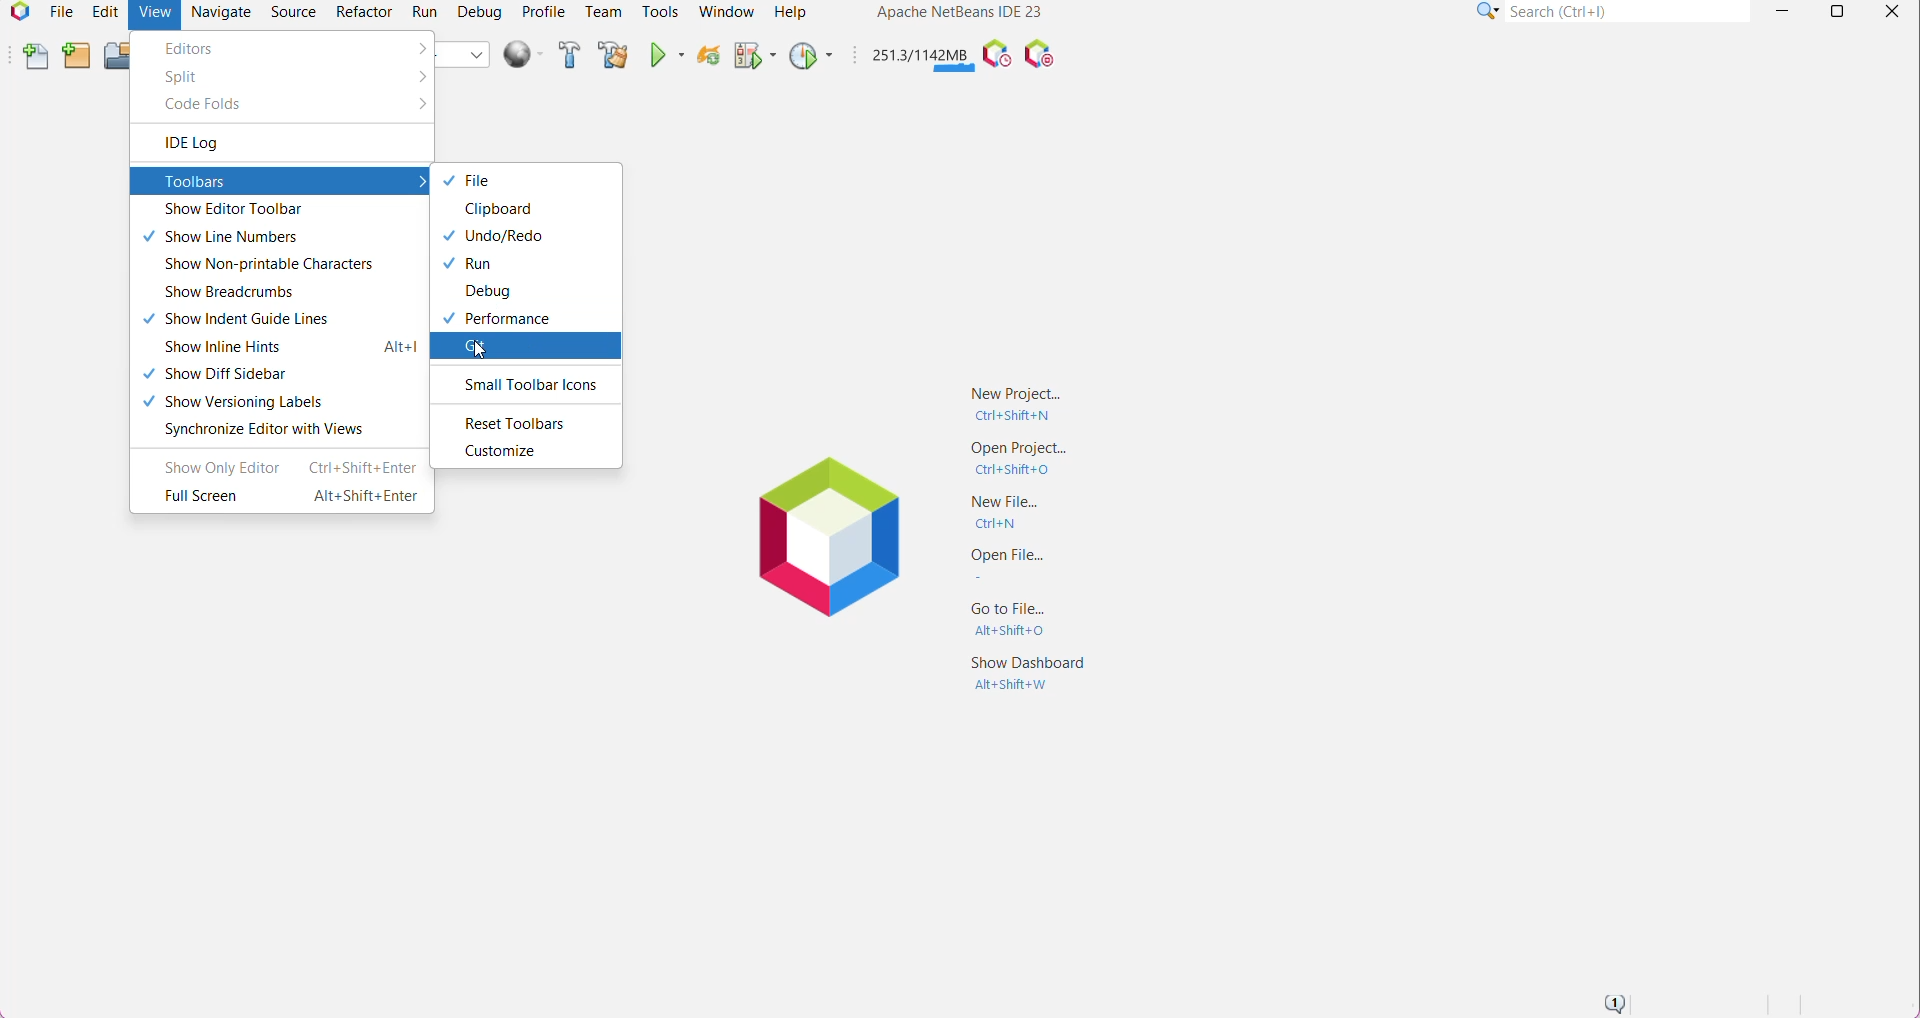 The width and height of the screenshot is (1920, 1018). I want to click on Search, so click(1629, 11).